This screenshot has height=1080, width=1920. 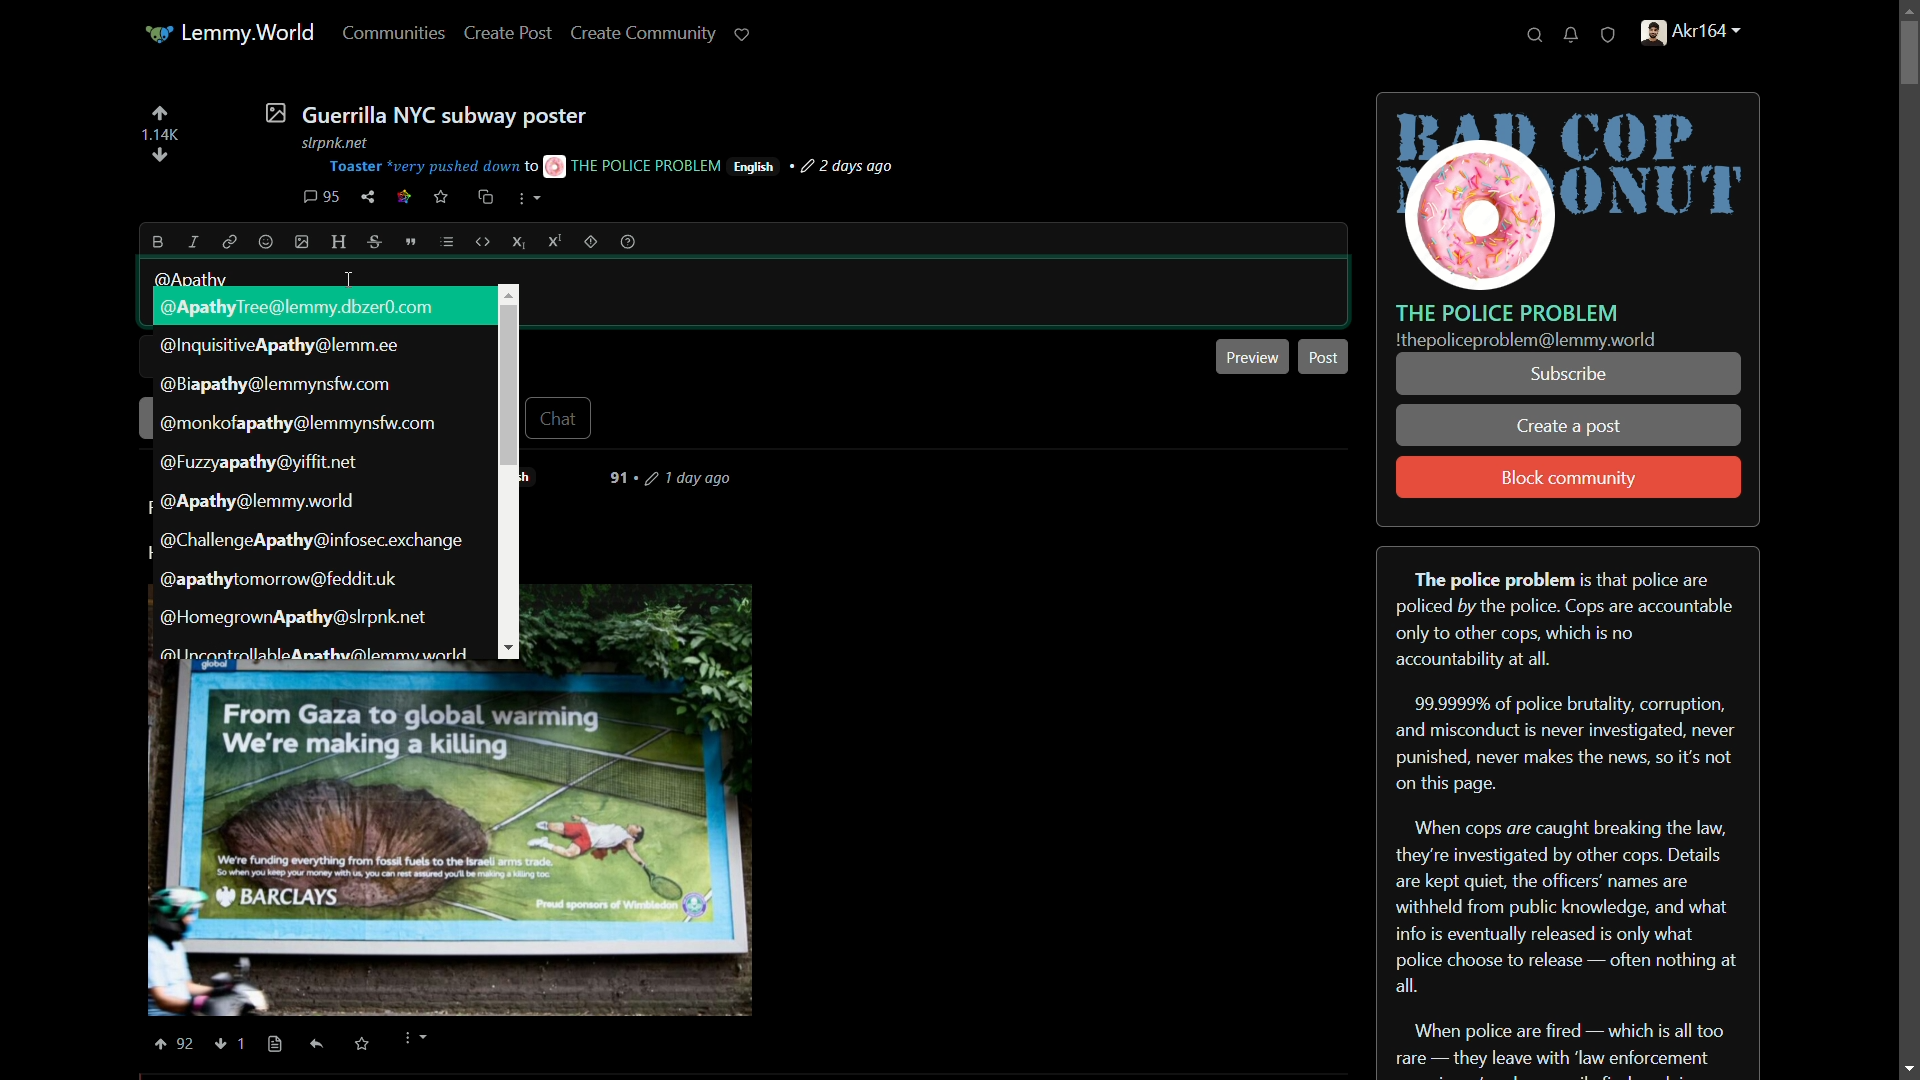 I want to click on header, so click(x=340, y=243).